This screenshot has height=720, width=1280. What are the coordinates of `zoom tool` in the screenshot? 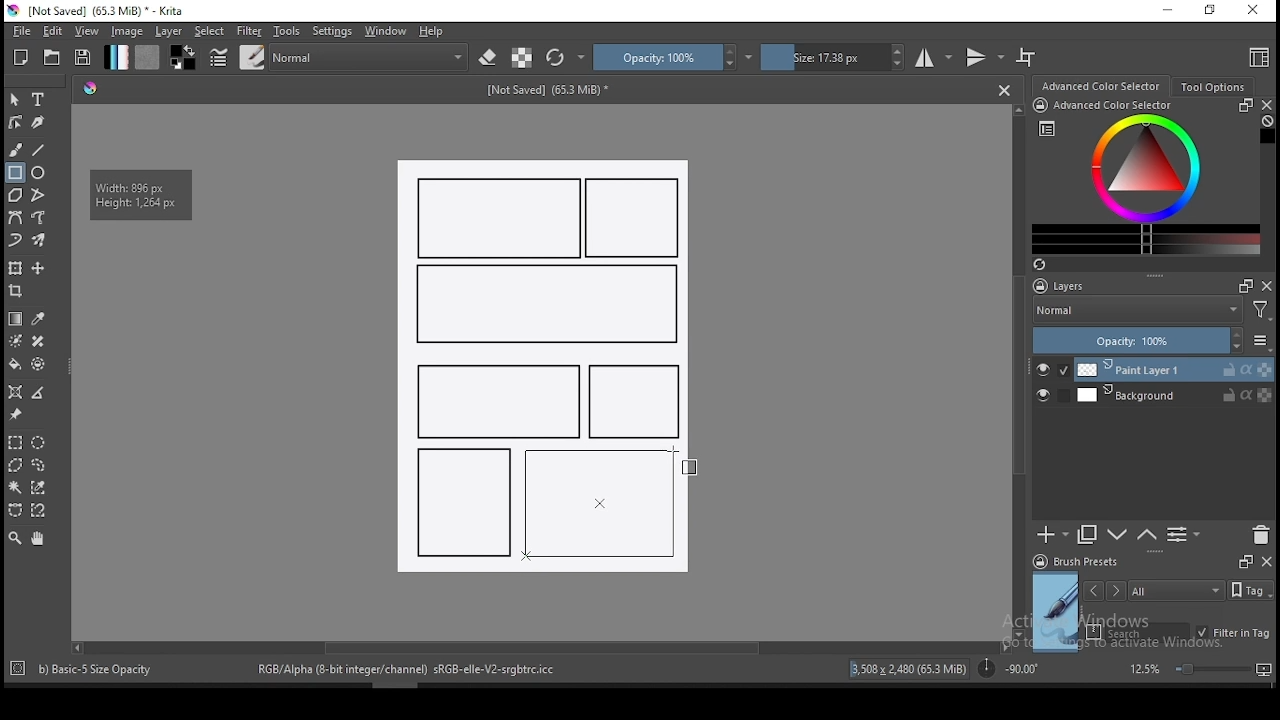 It's located at (15, 537).